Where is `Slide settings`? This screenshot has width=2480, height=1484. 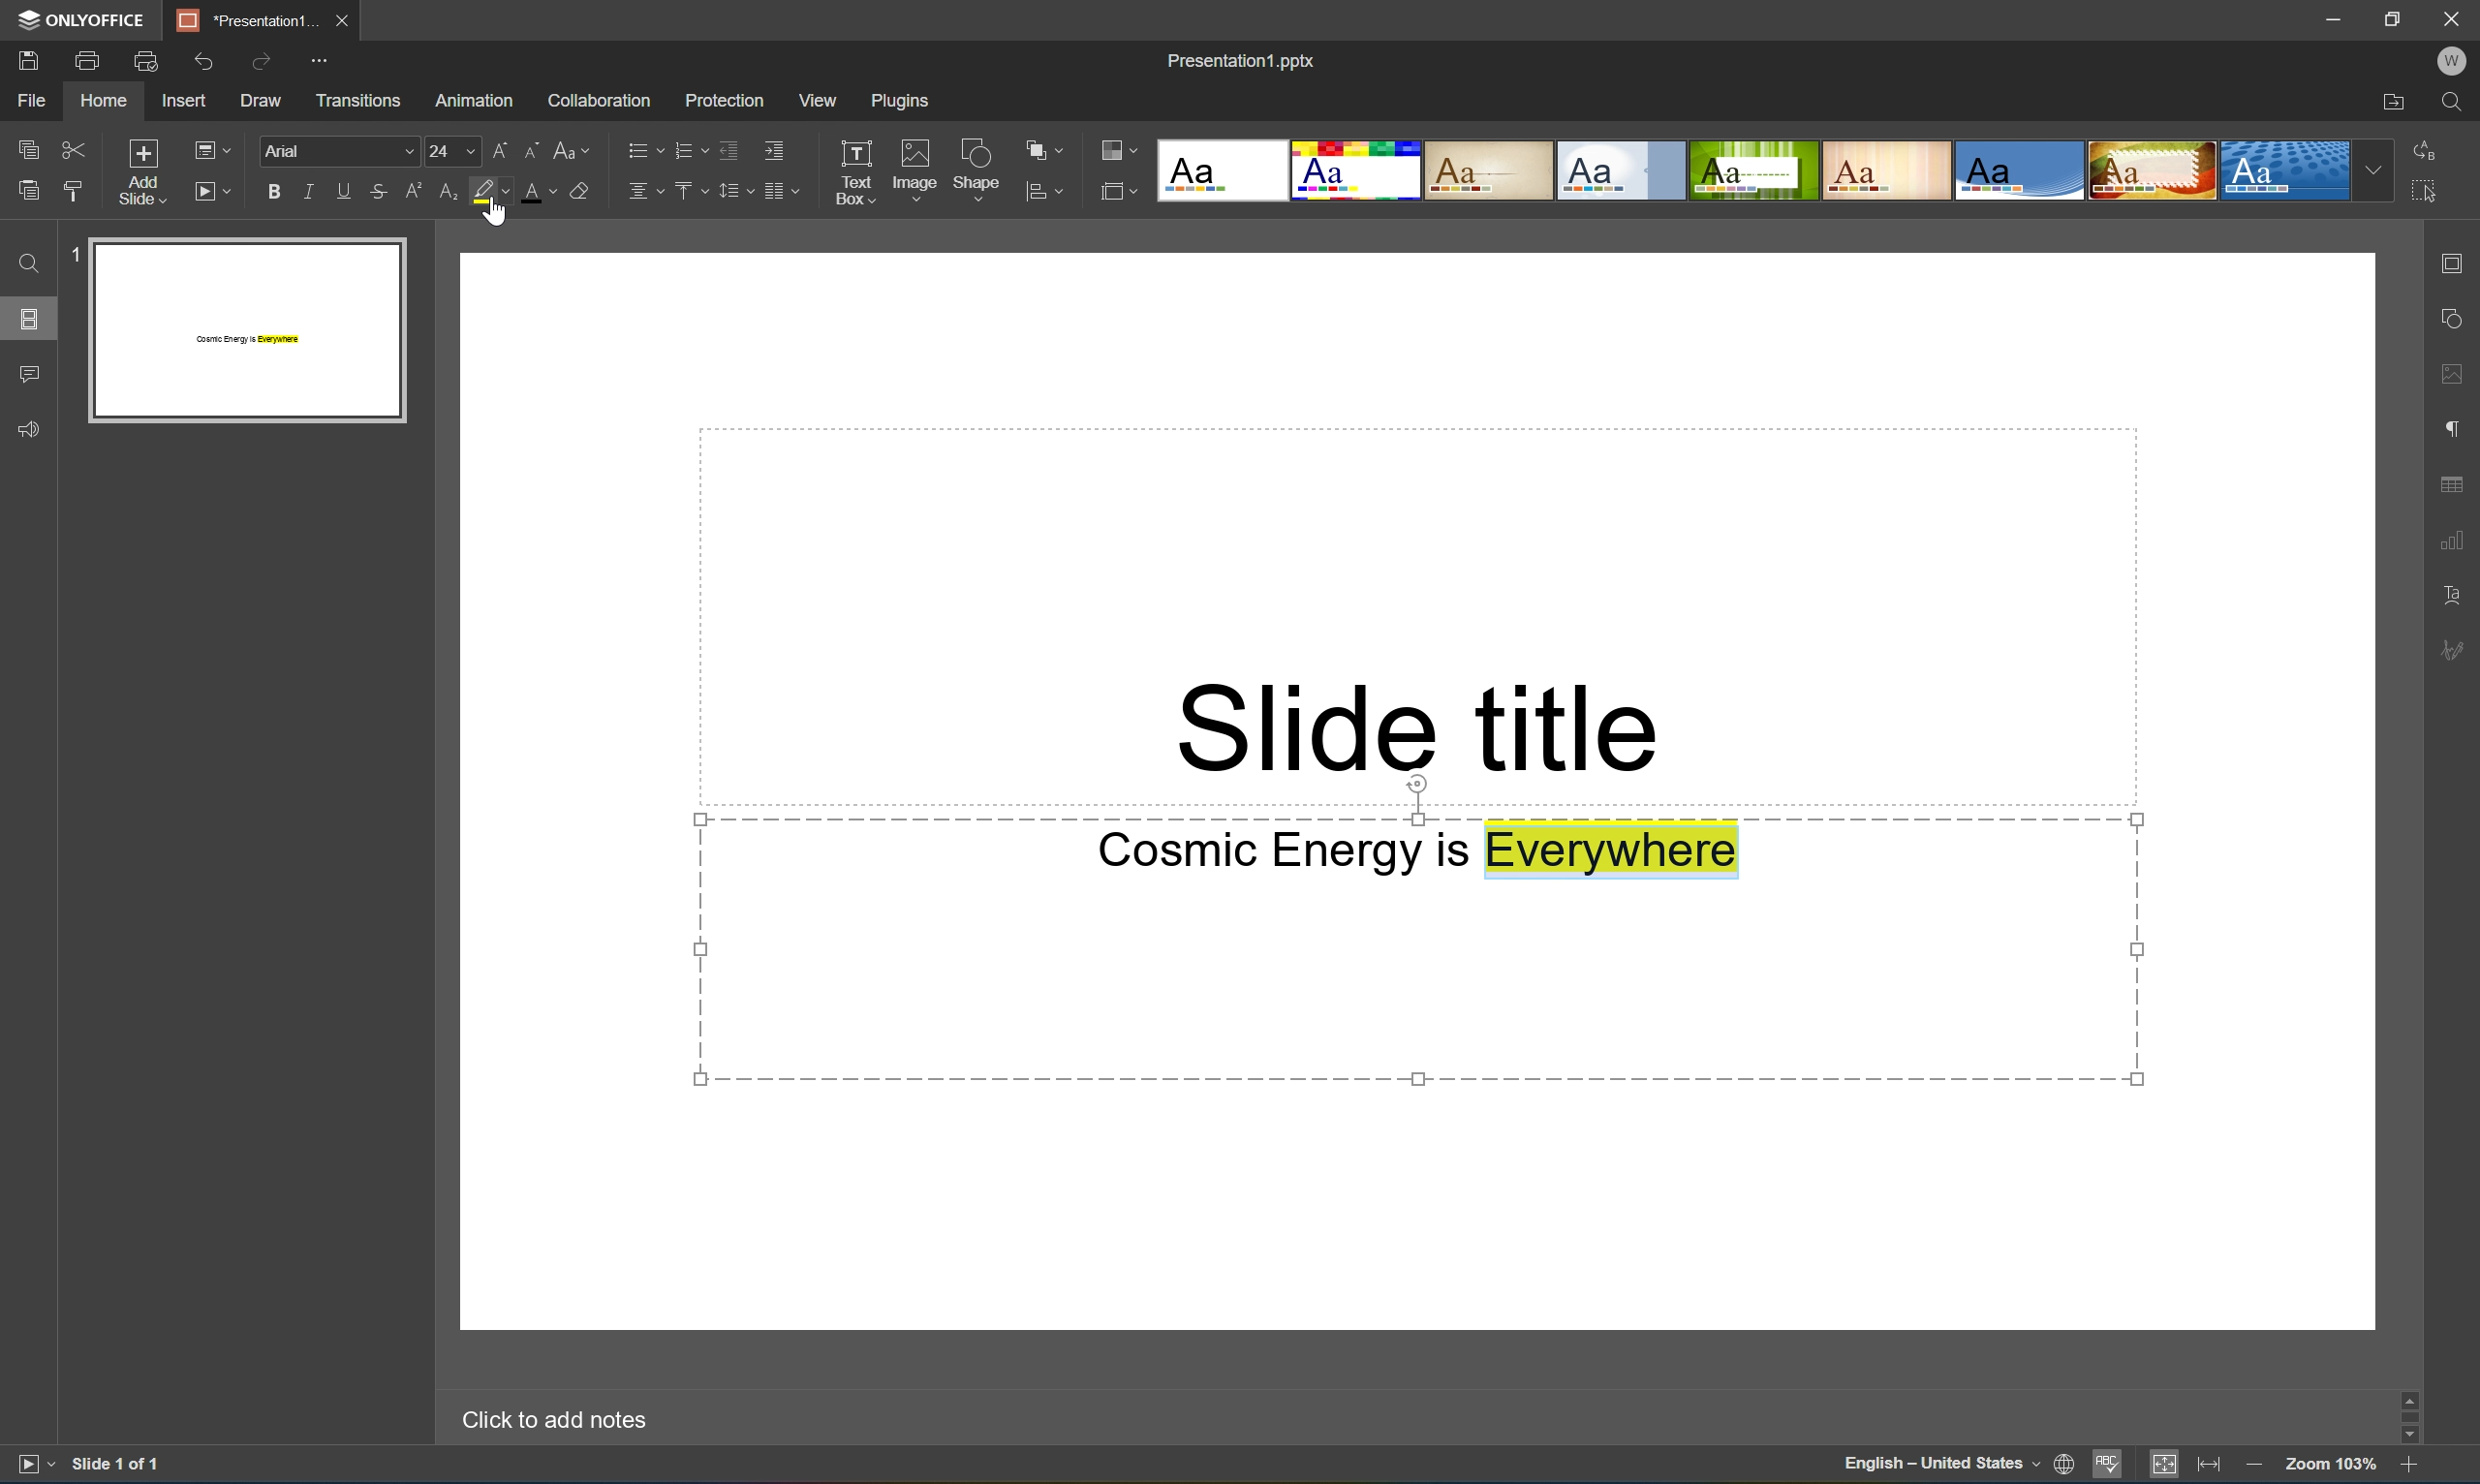 Slide settings is located at coordinates (2455, 257).